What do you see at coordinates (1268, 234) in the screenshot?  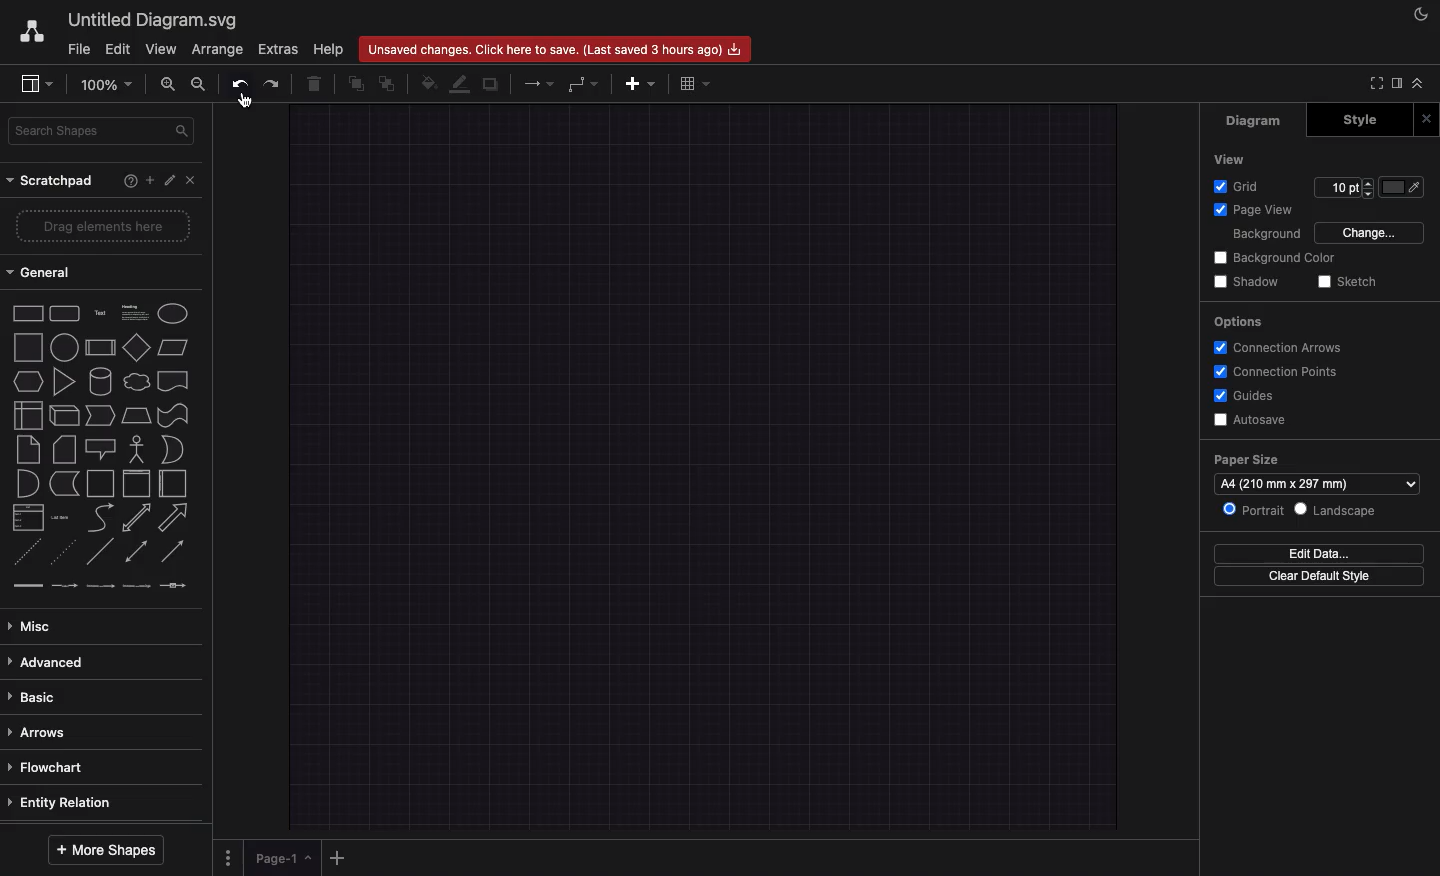 I see `Background` at bounding box center [1268, 234].